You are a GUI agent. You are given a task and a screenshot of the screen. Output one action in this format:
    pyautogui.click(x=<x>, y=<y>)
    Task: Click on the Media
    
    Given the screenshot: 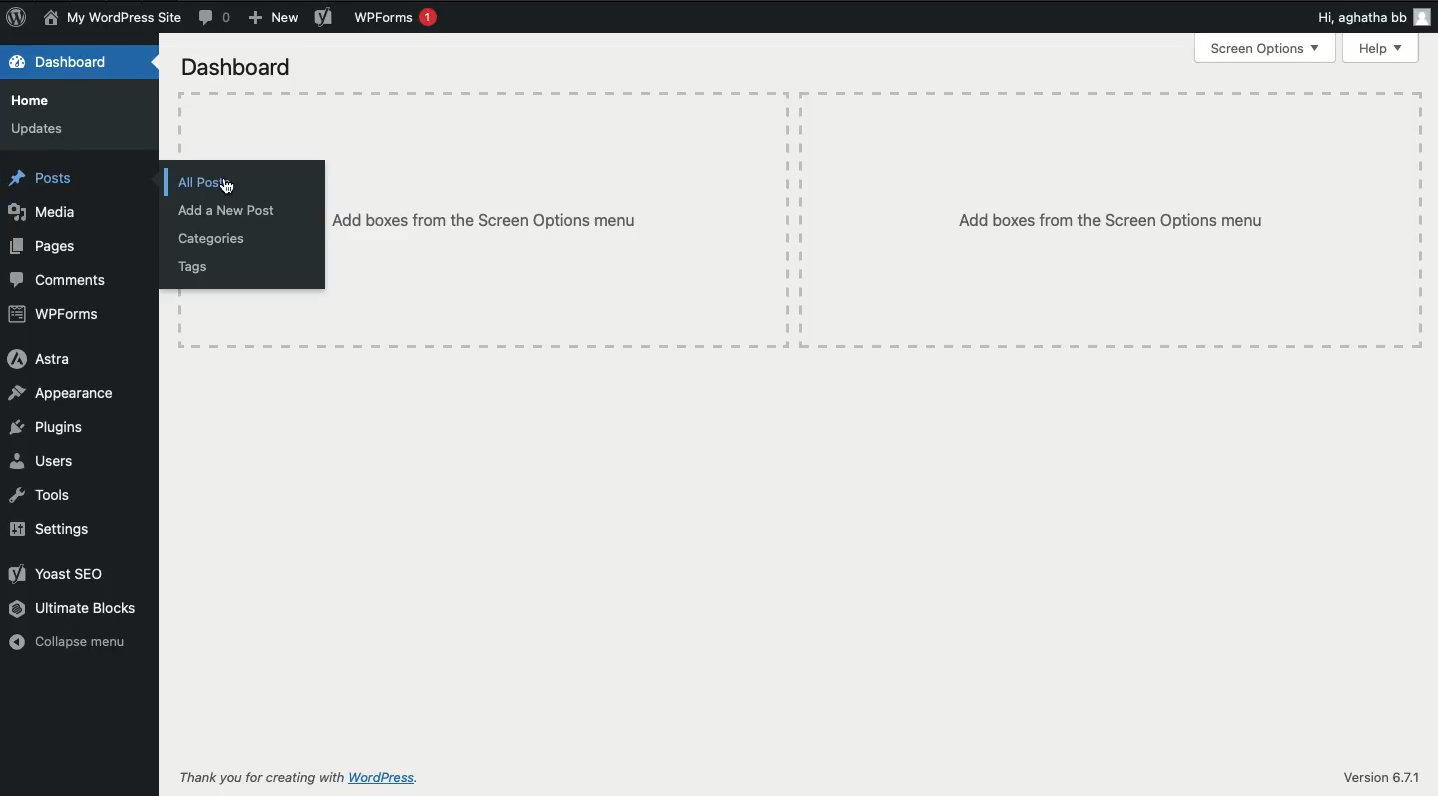 What is the action you would take?
    pyautogui.click(x=43, y=214)
    